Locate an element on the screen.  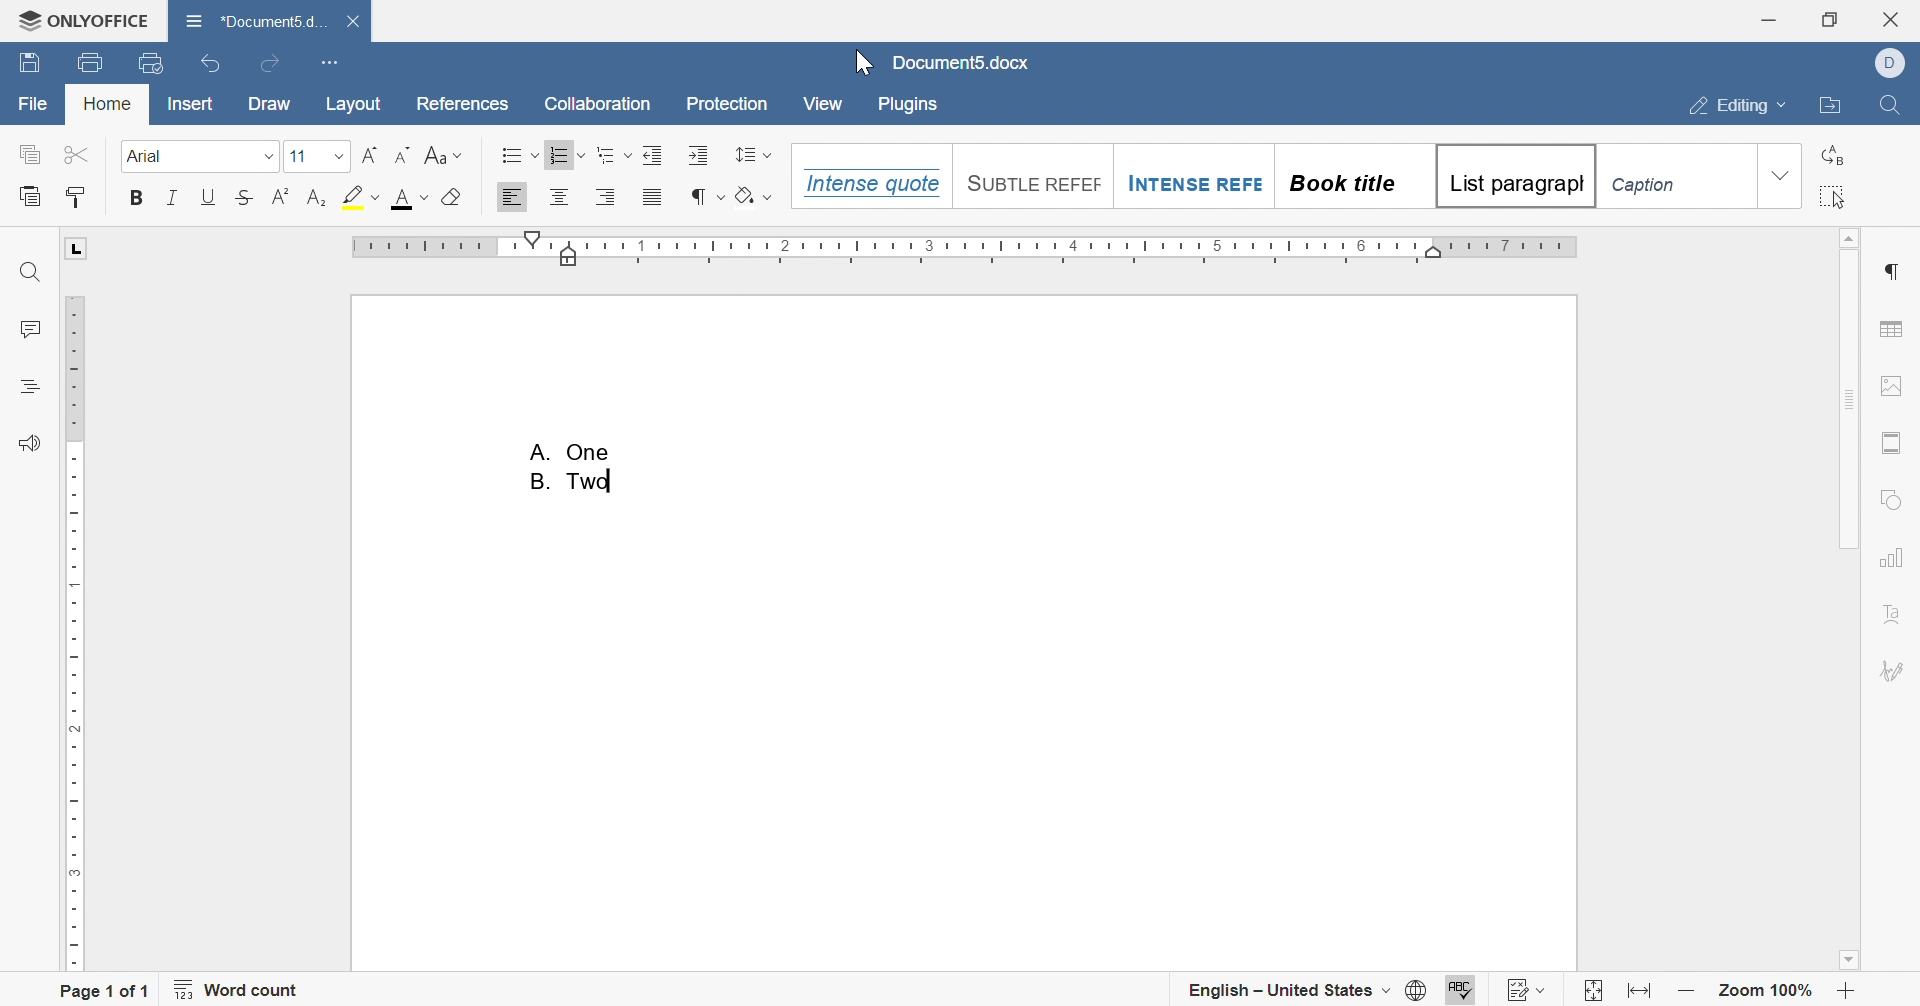
drop down is located at coordinates (339, 154).